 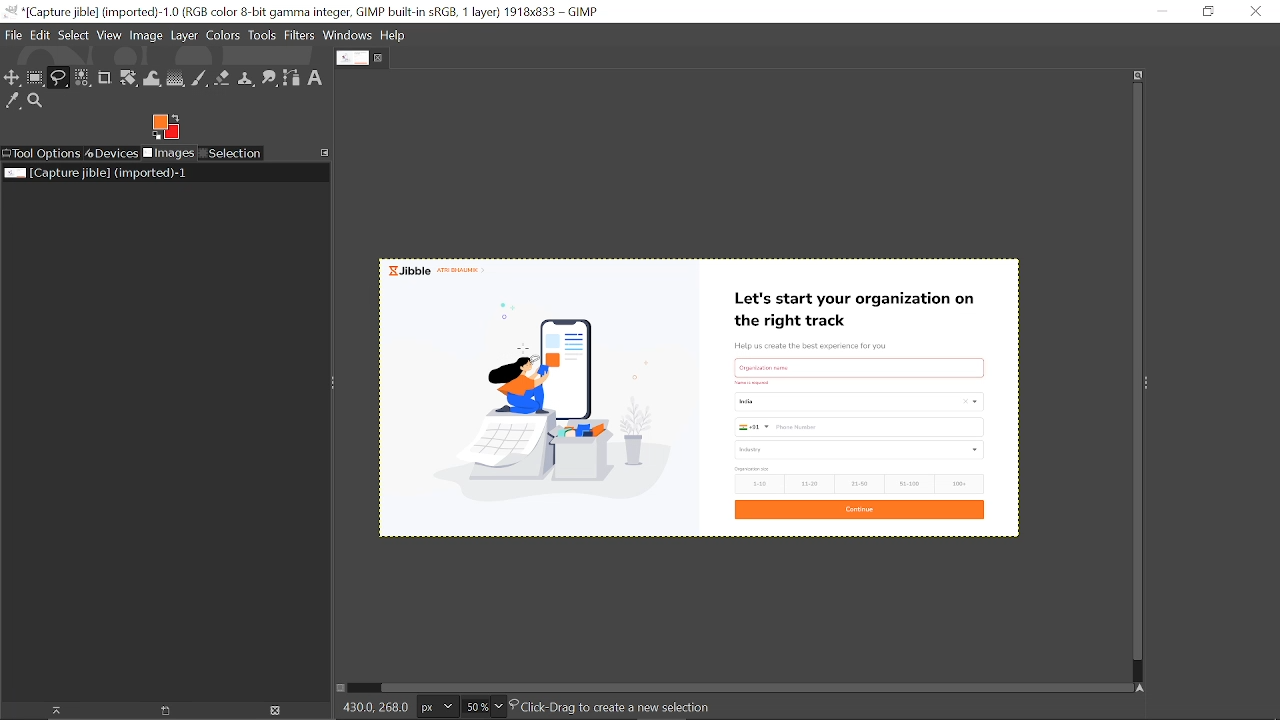 I want to click on Images, so click(x=170, y=154).